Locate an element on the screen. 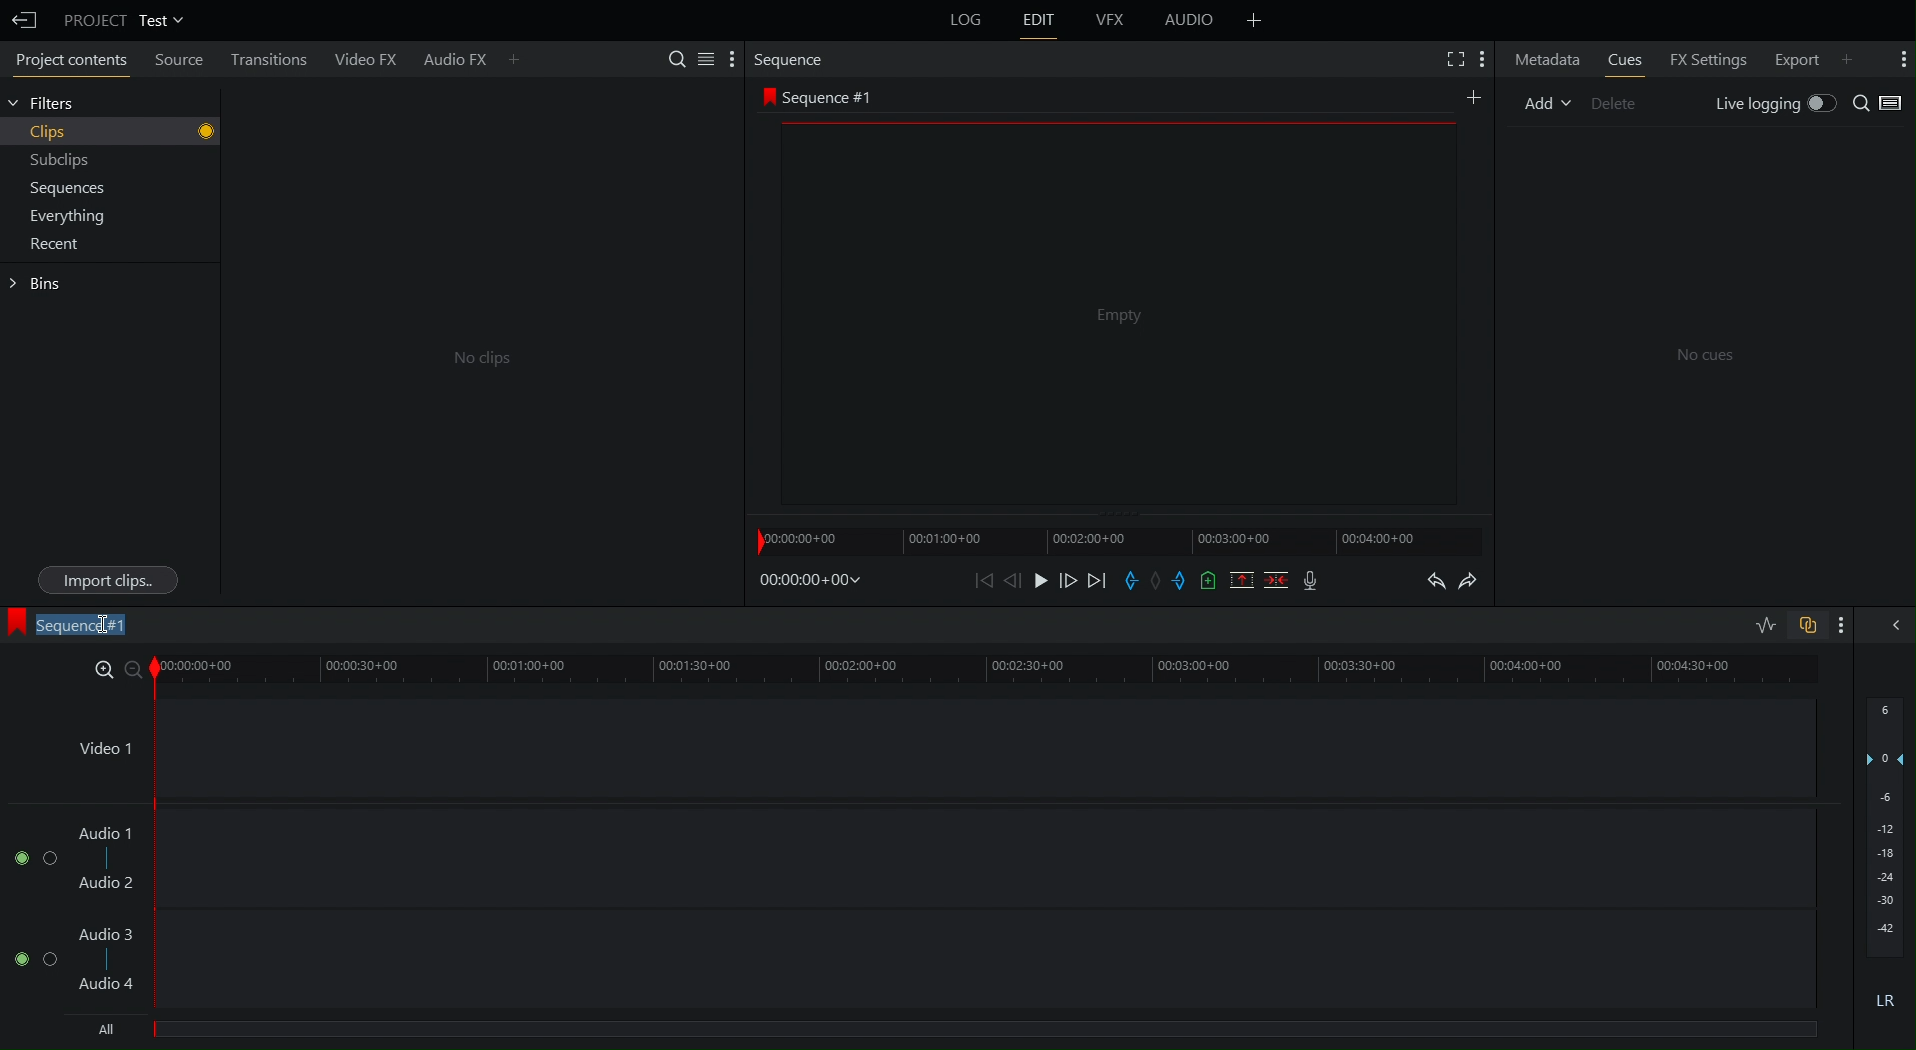  Audio FX is located at coordinates (471, 56).